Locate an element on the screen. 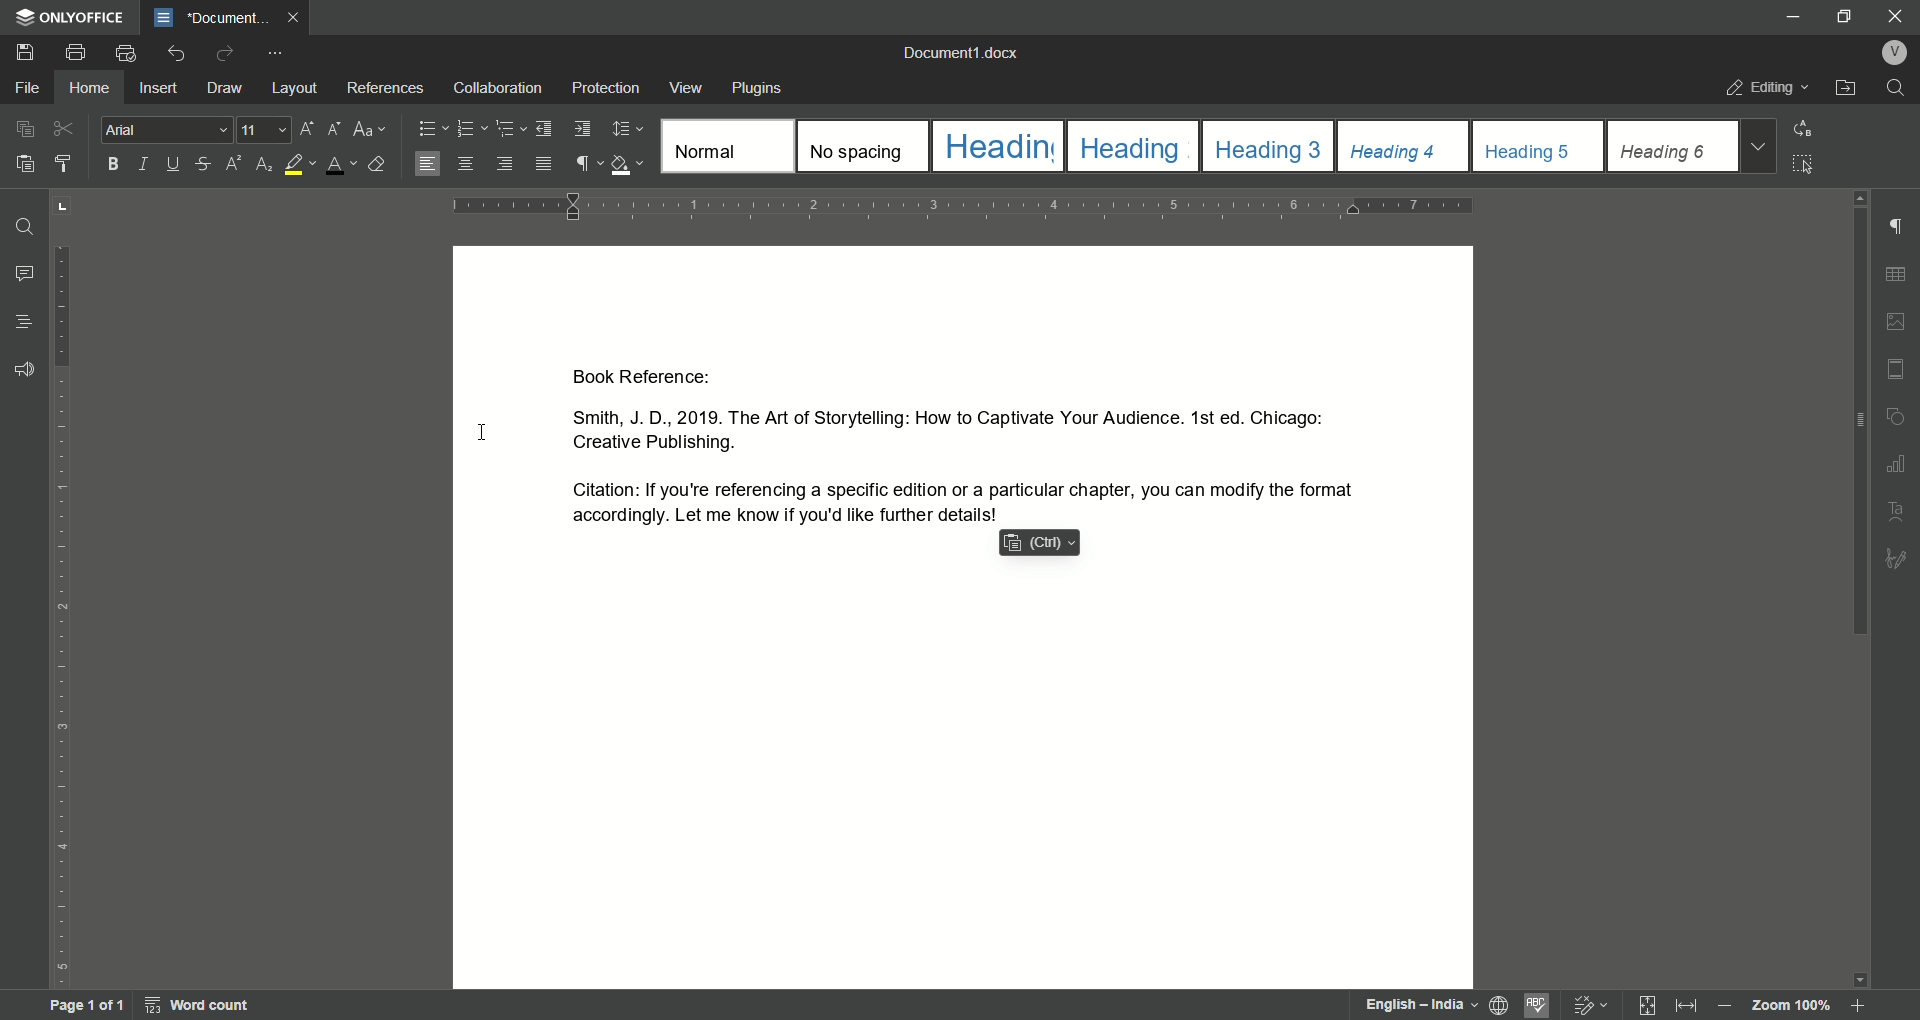 This screenshot has width=1920, height=1020. cut is located at coordinates (64, 128).